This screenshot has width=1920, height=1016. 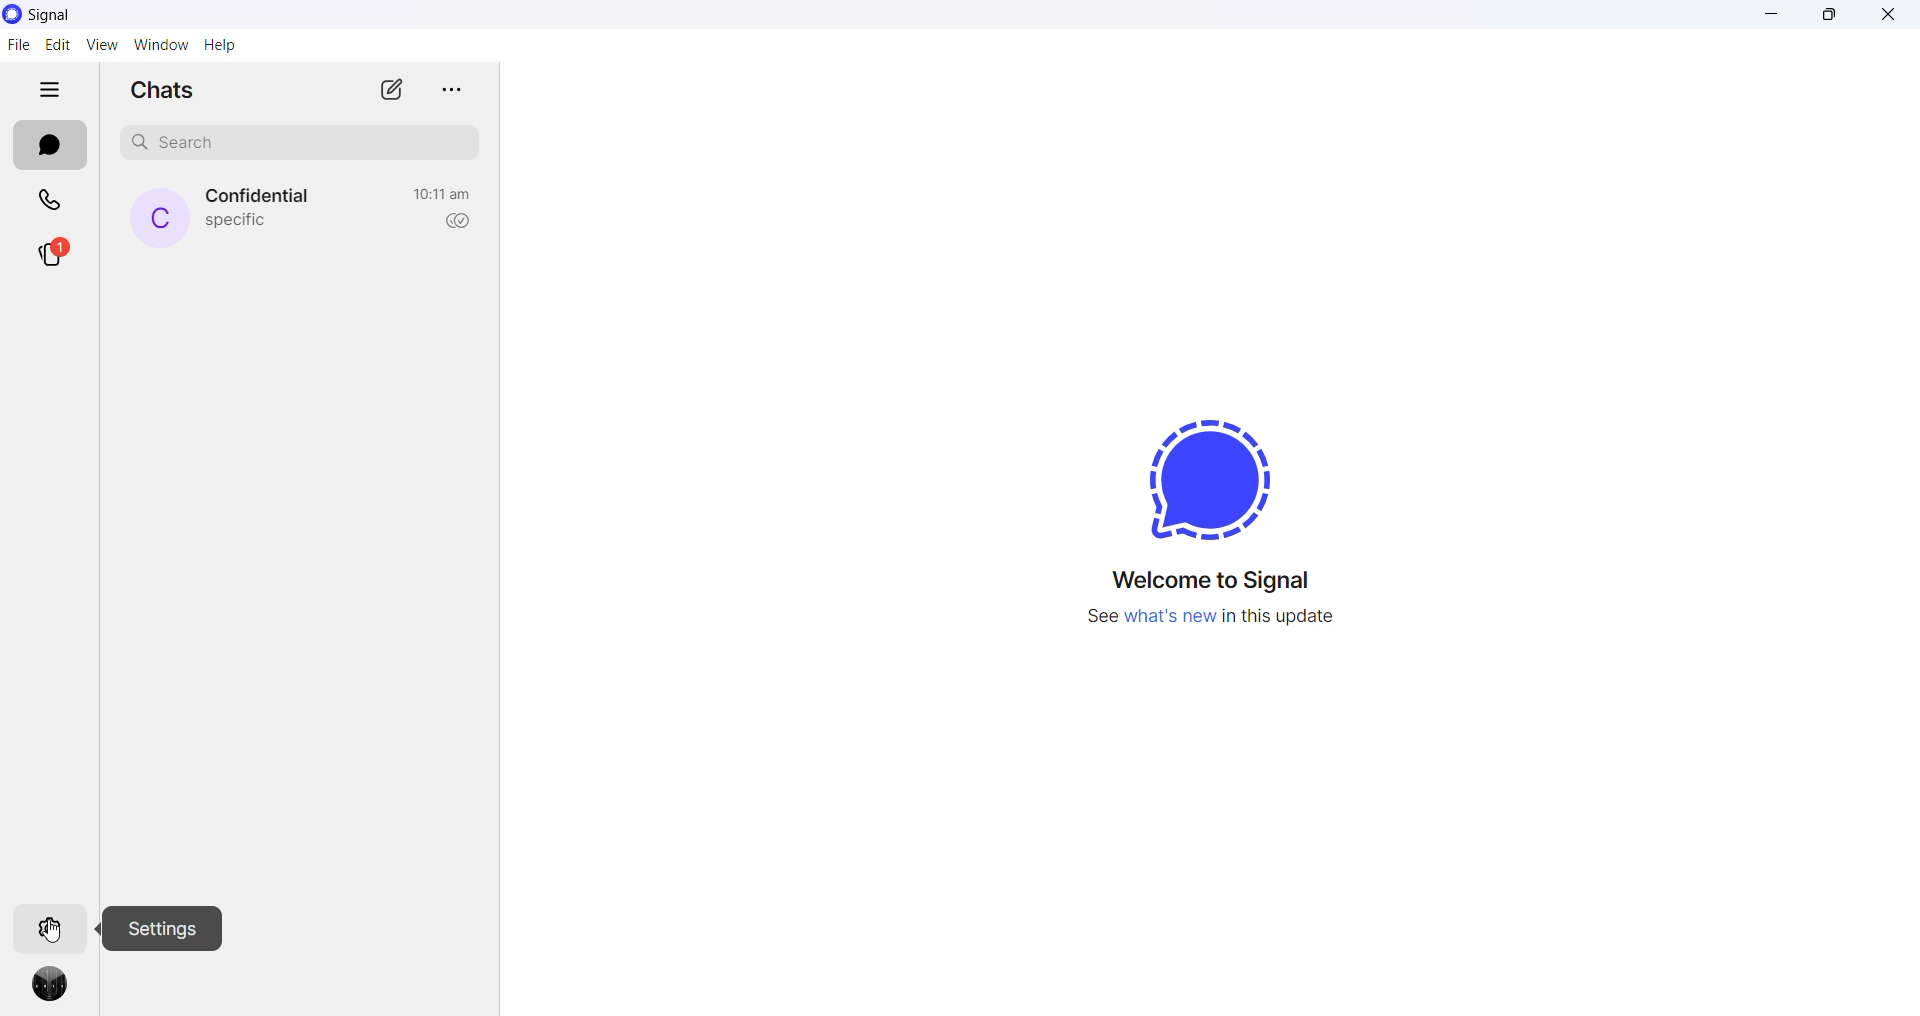 I want to click on , so click(x=171, y=930).